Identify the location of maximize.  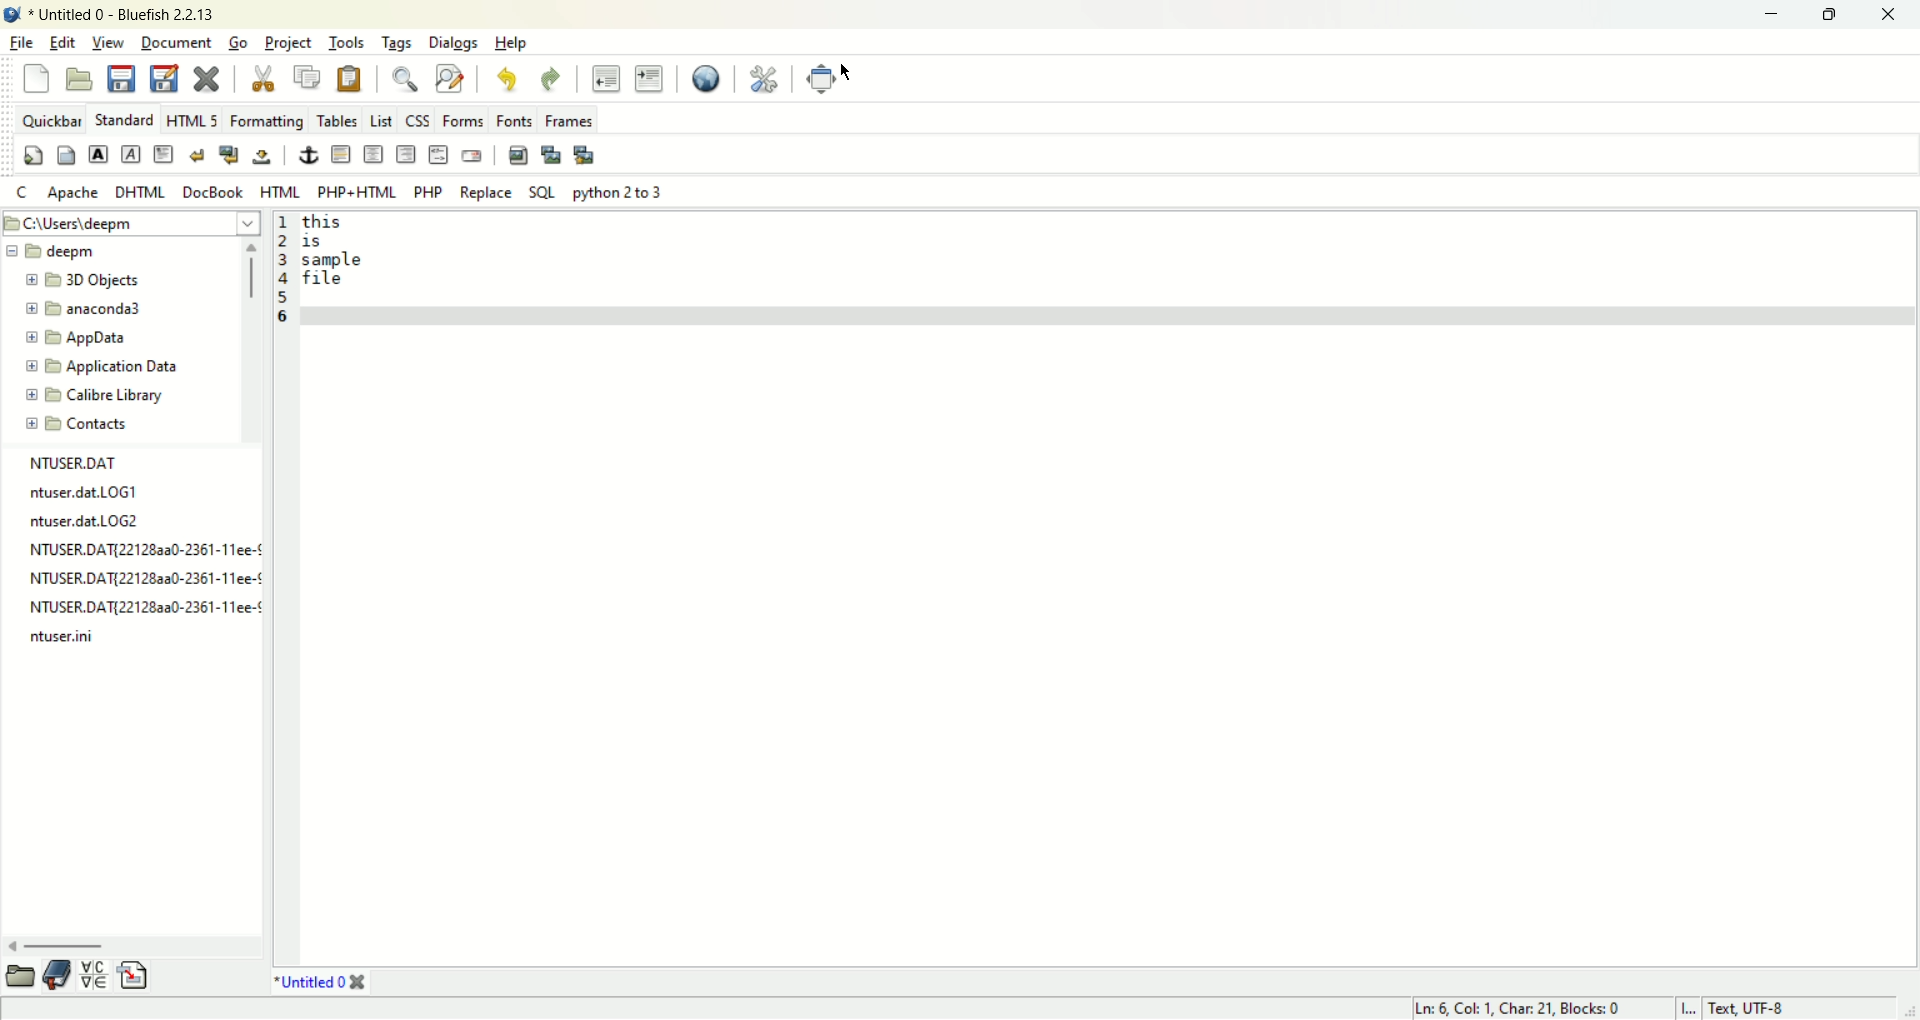
(1829, 15).